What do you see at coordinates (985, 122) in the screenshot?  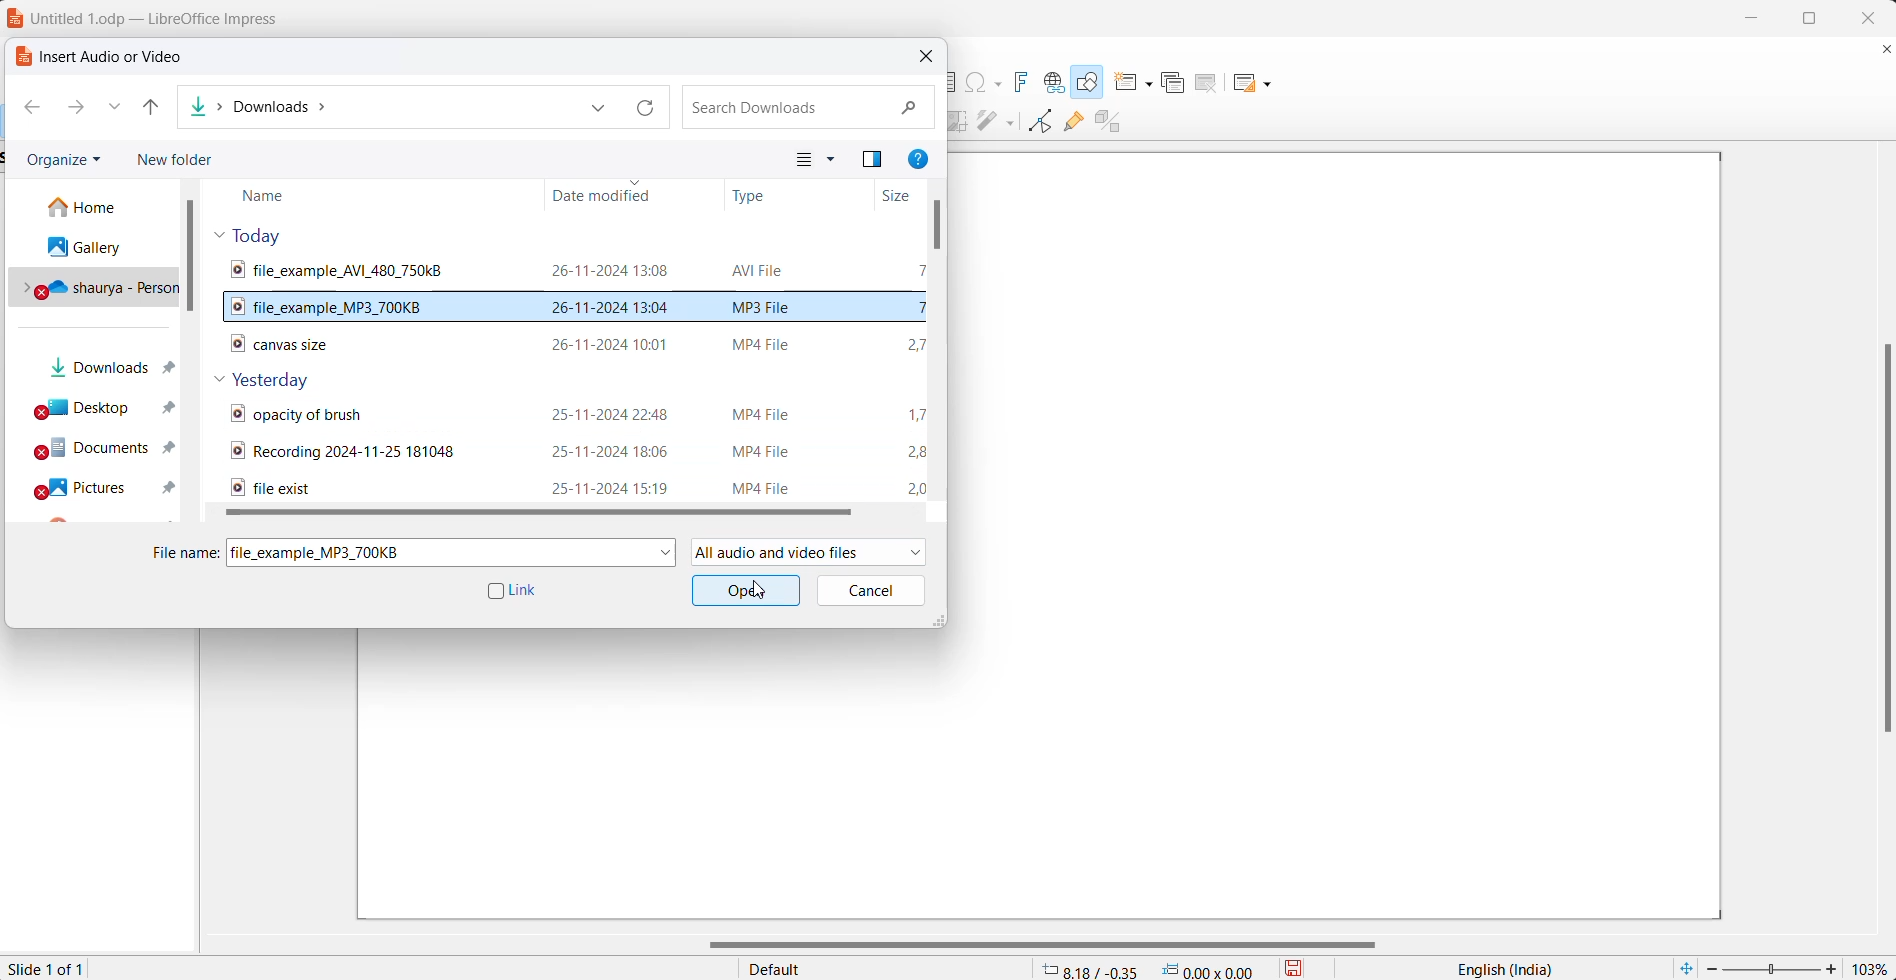 I see `filter ` at bounding box center [985, 122].